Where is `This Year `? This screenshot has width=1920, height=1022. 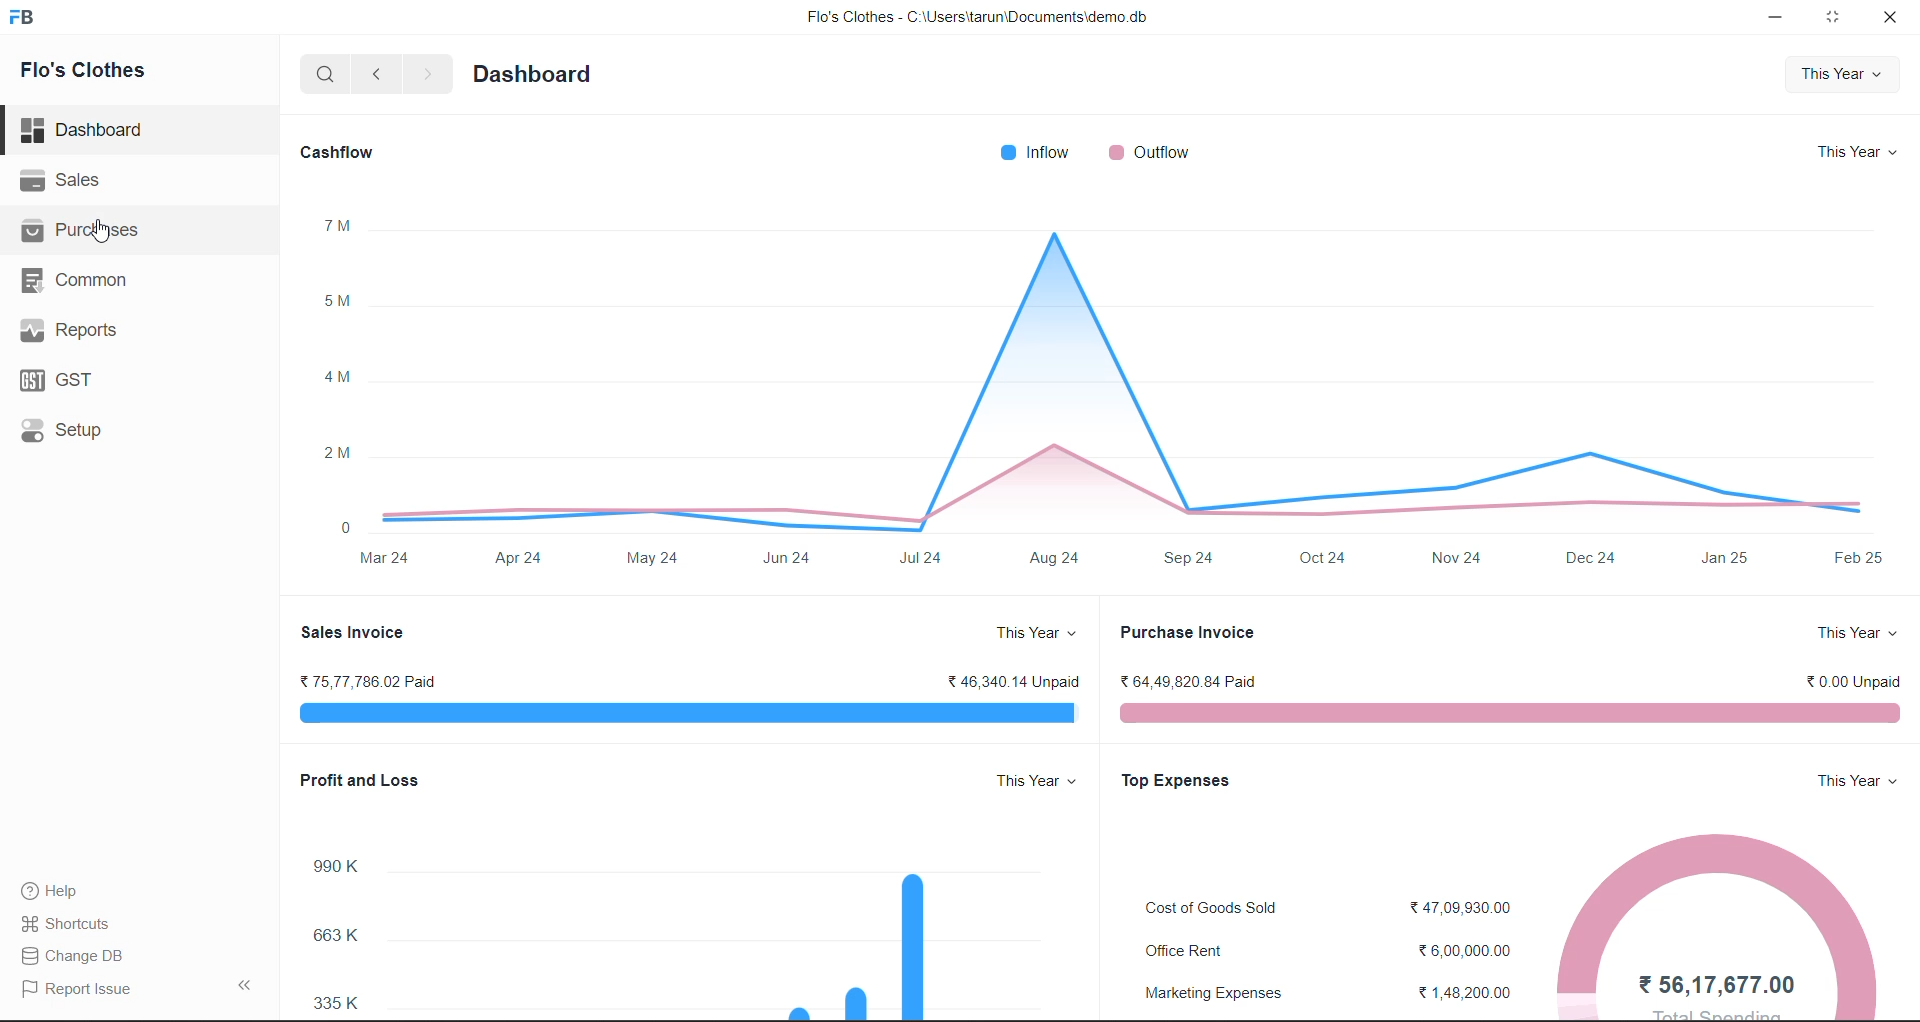 This Year  is located at coordinates (1857, 150).